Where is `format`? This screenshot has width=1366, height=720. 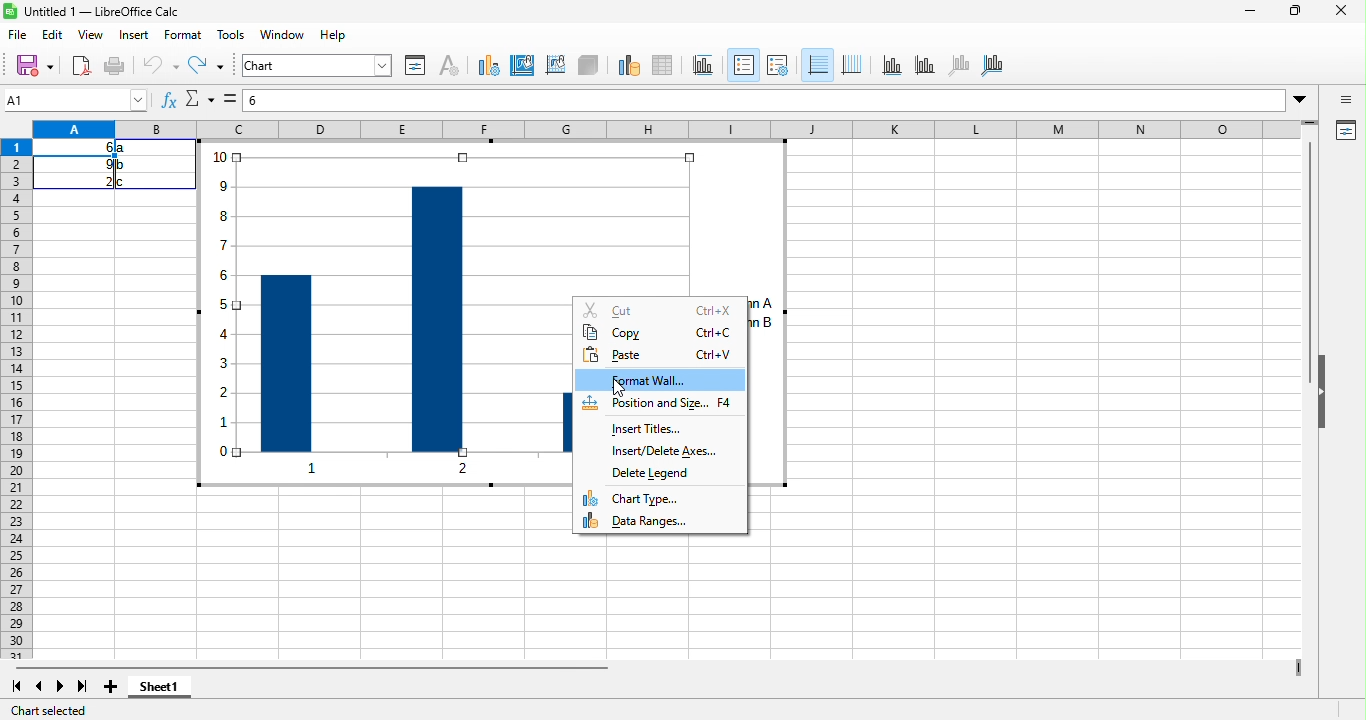
format is located at coordinates (186, 34).